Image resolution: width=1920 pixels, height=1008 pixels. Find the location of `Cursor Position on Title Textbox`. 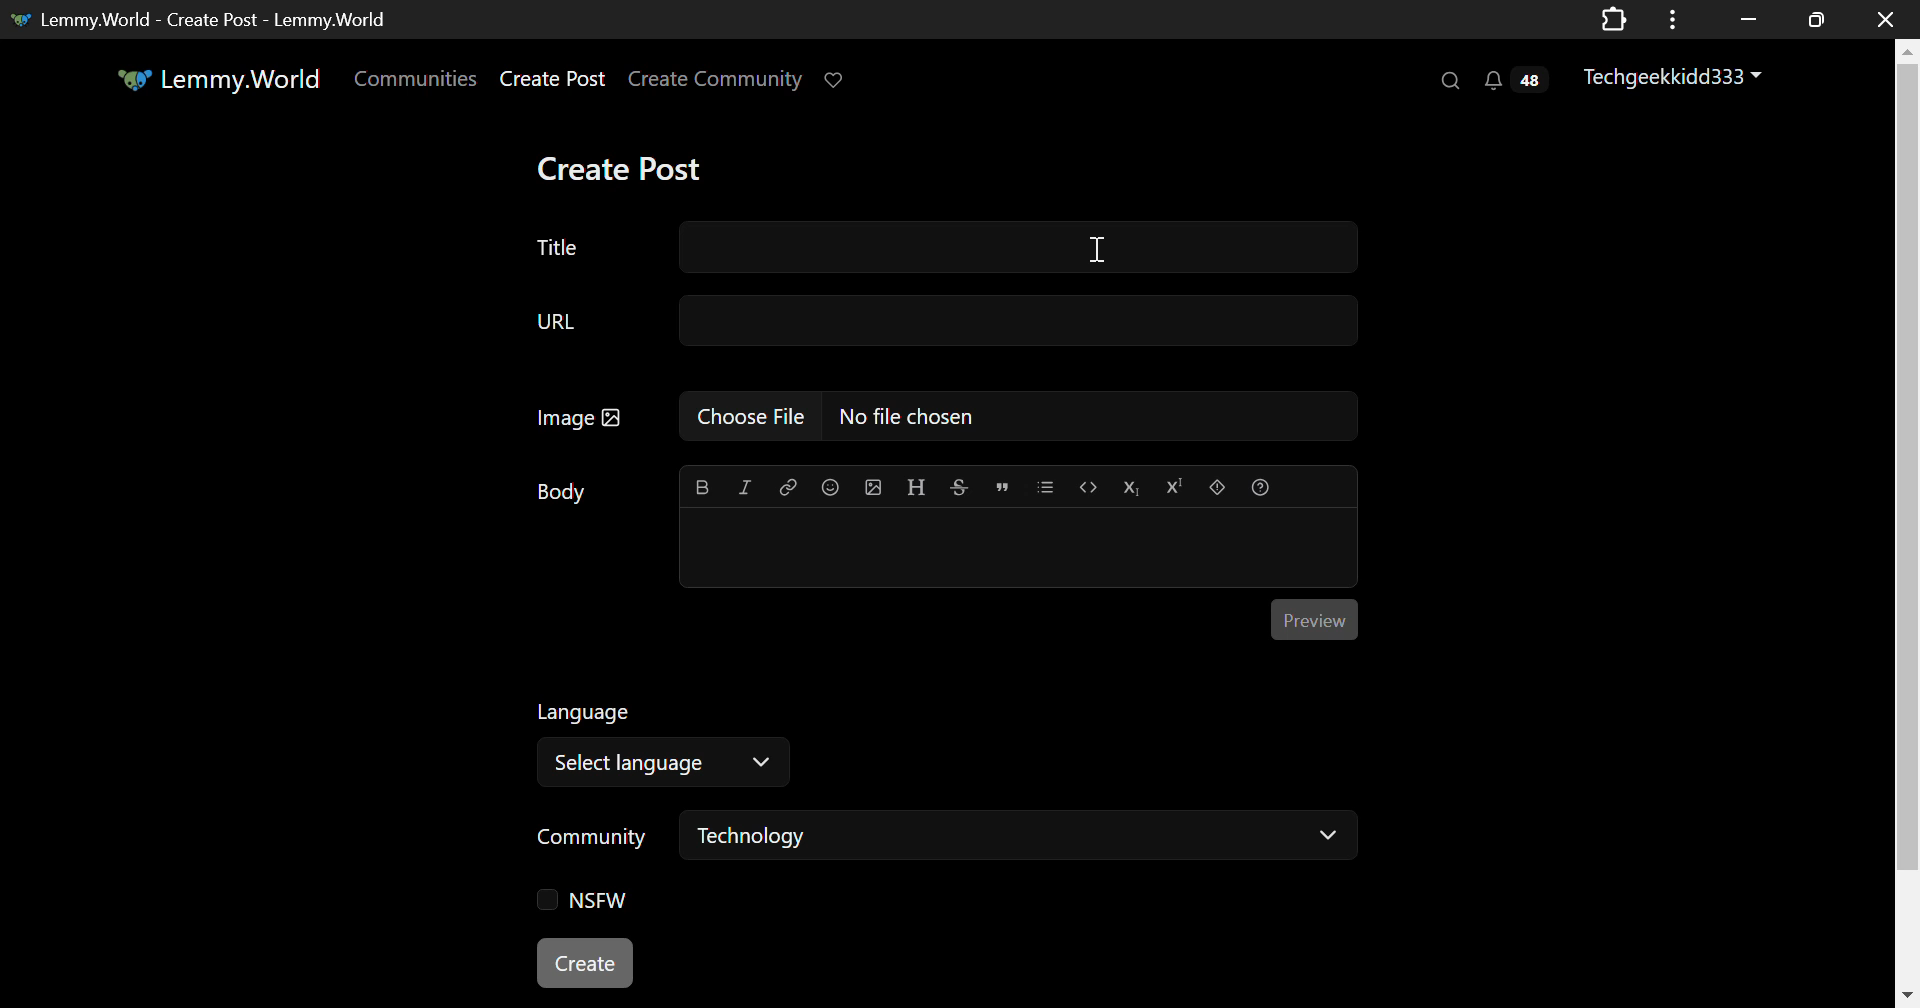

Cursor Position on Title Textbox is located at coordinates (1100, 245).